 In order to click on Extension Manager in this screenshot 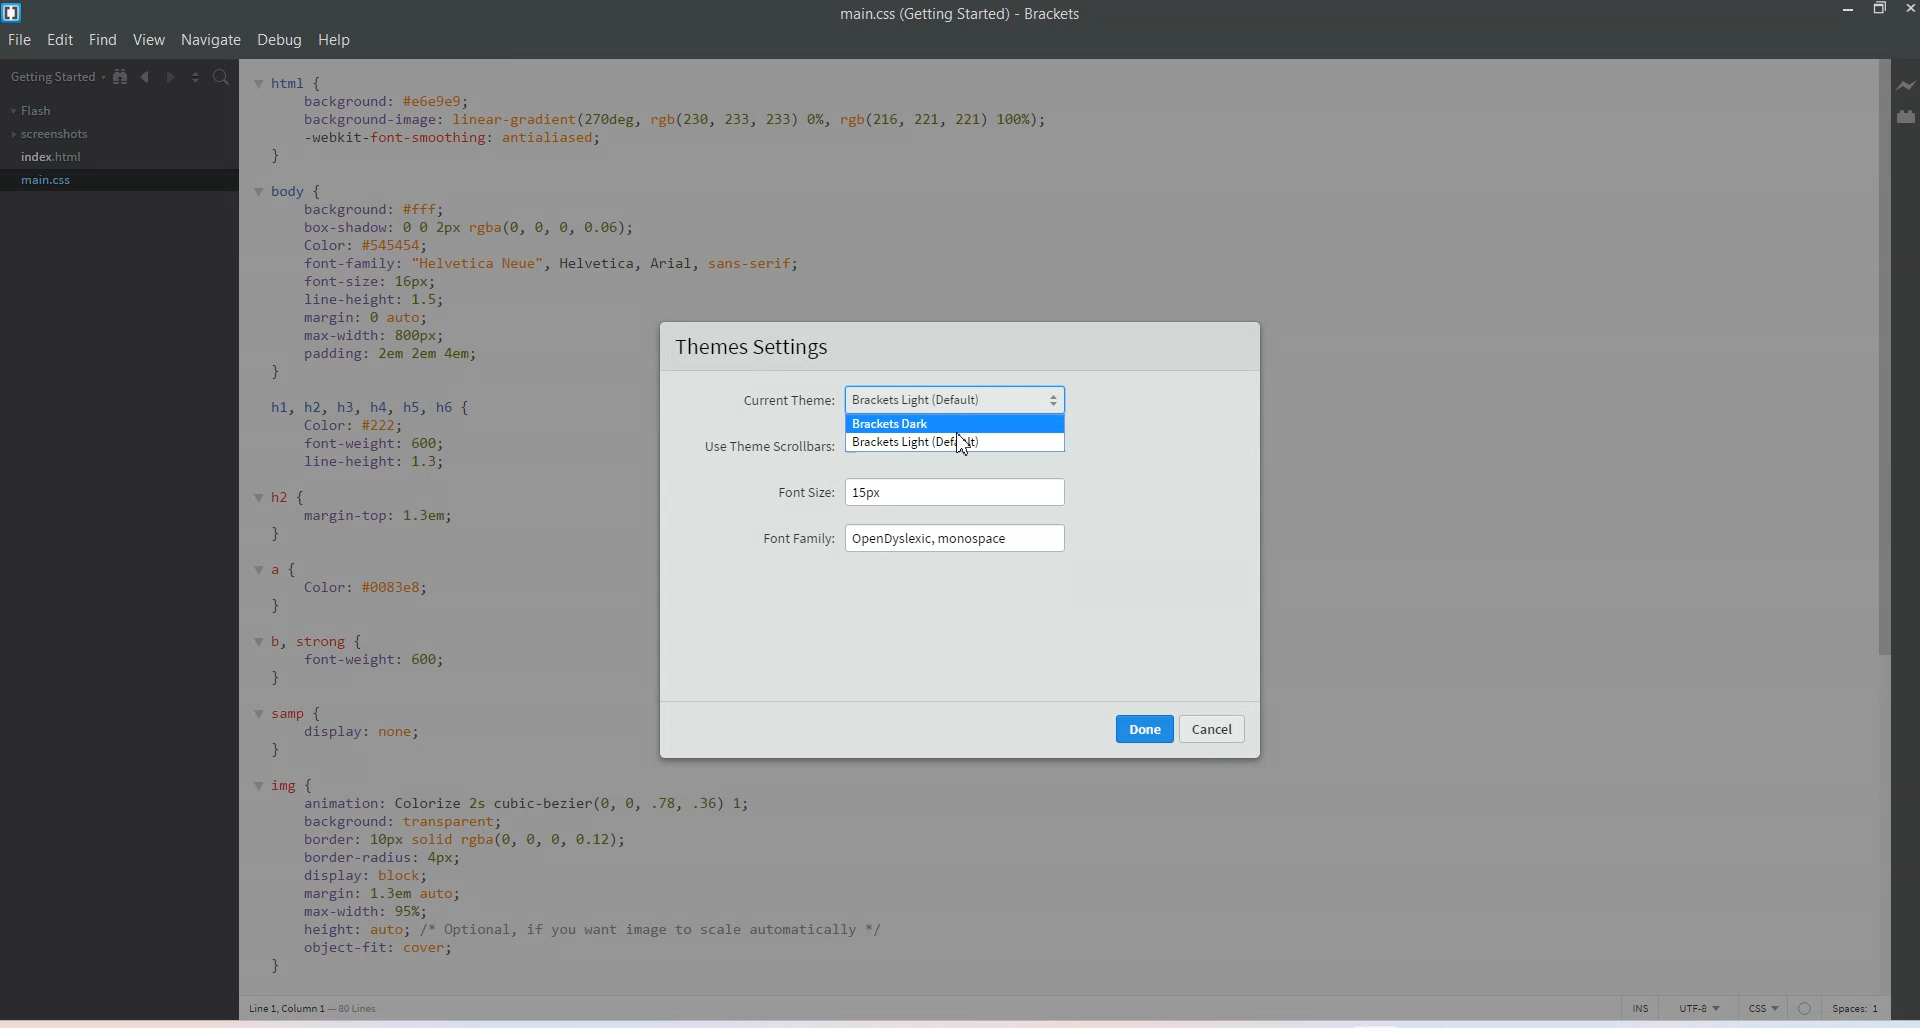, I will do `click(1908, 116)`.